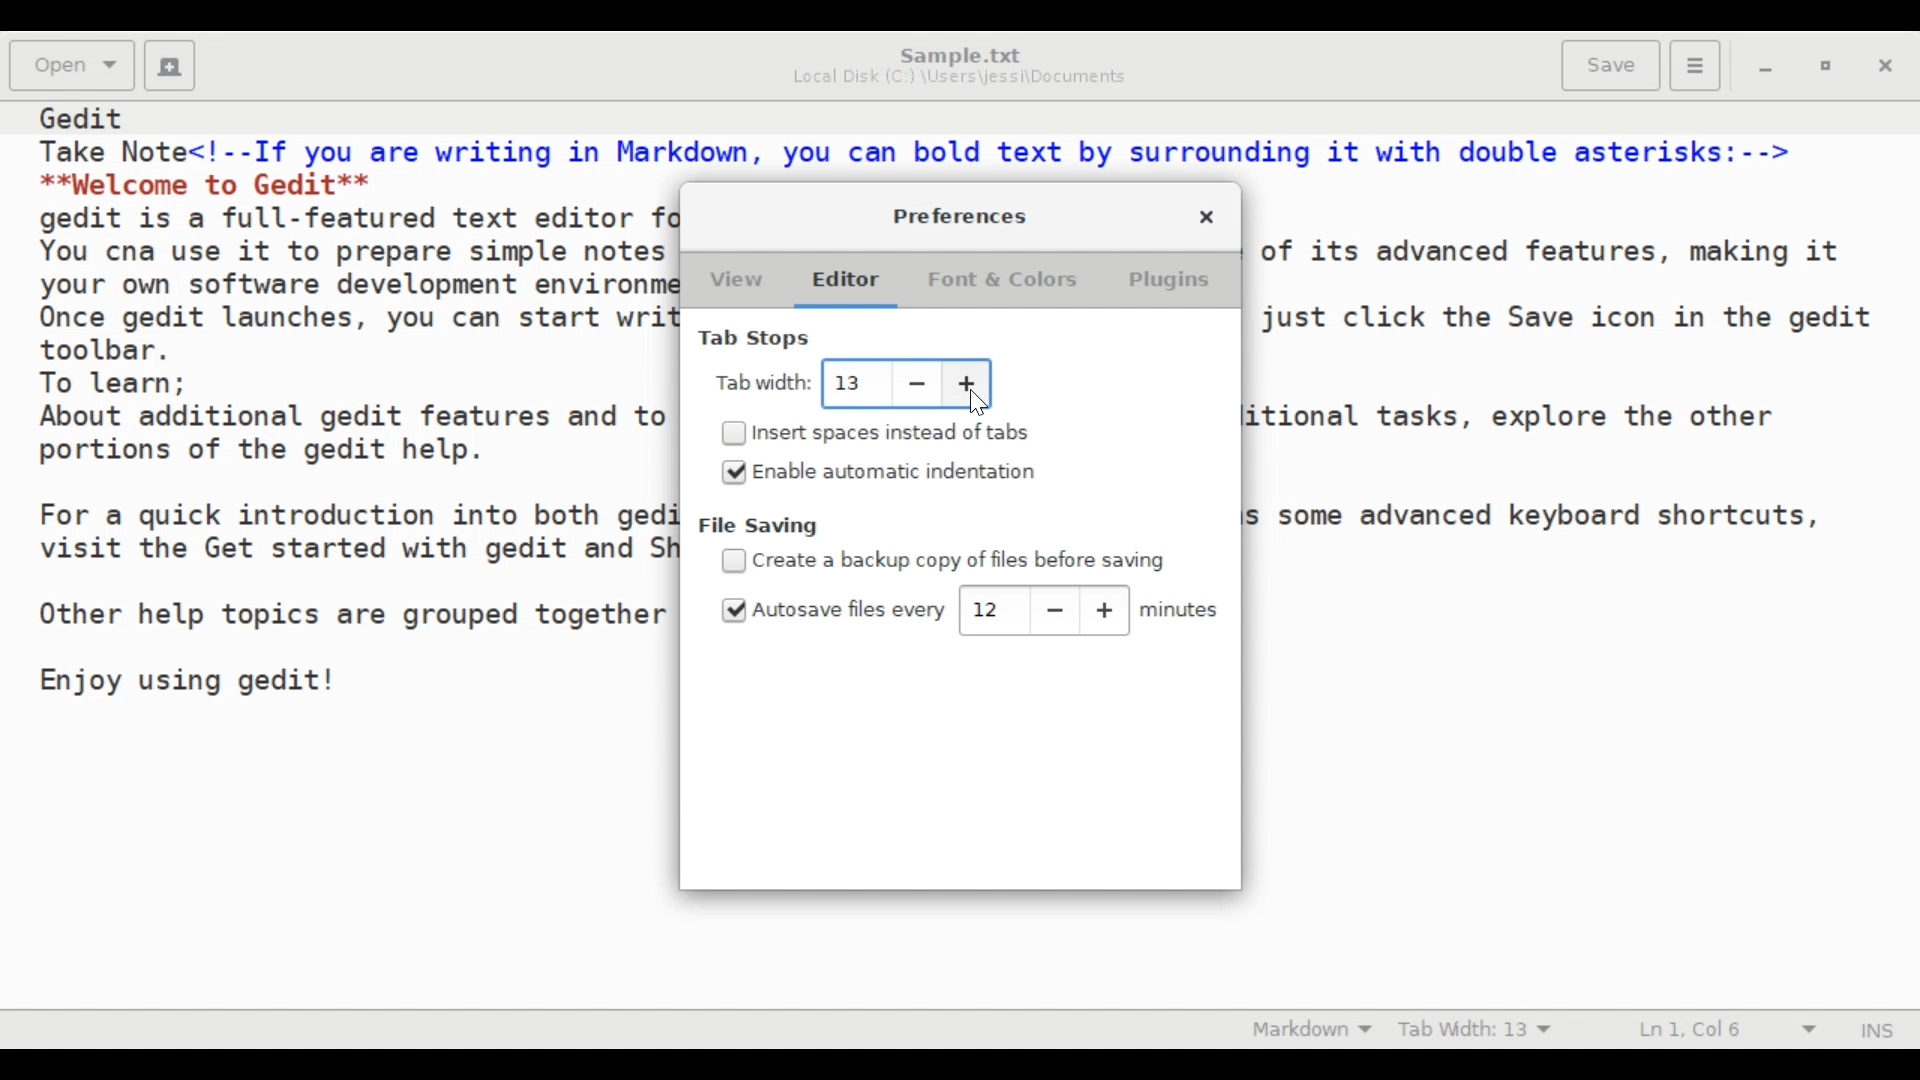  I want to click on Editor (current), so click(850, 283).